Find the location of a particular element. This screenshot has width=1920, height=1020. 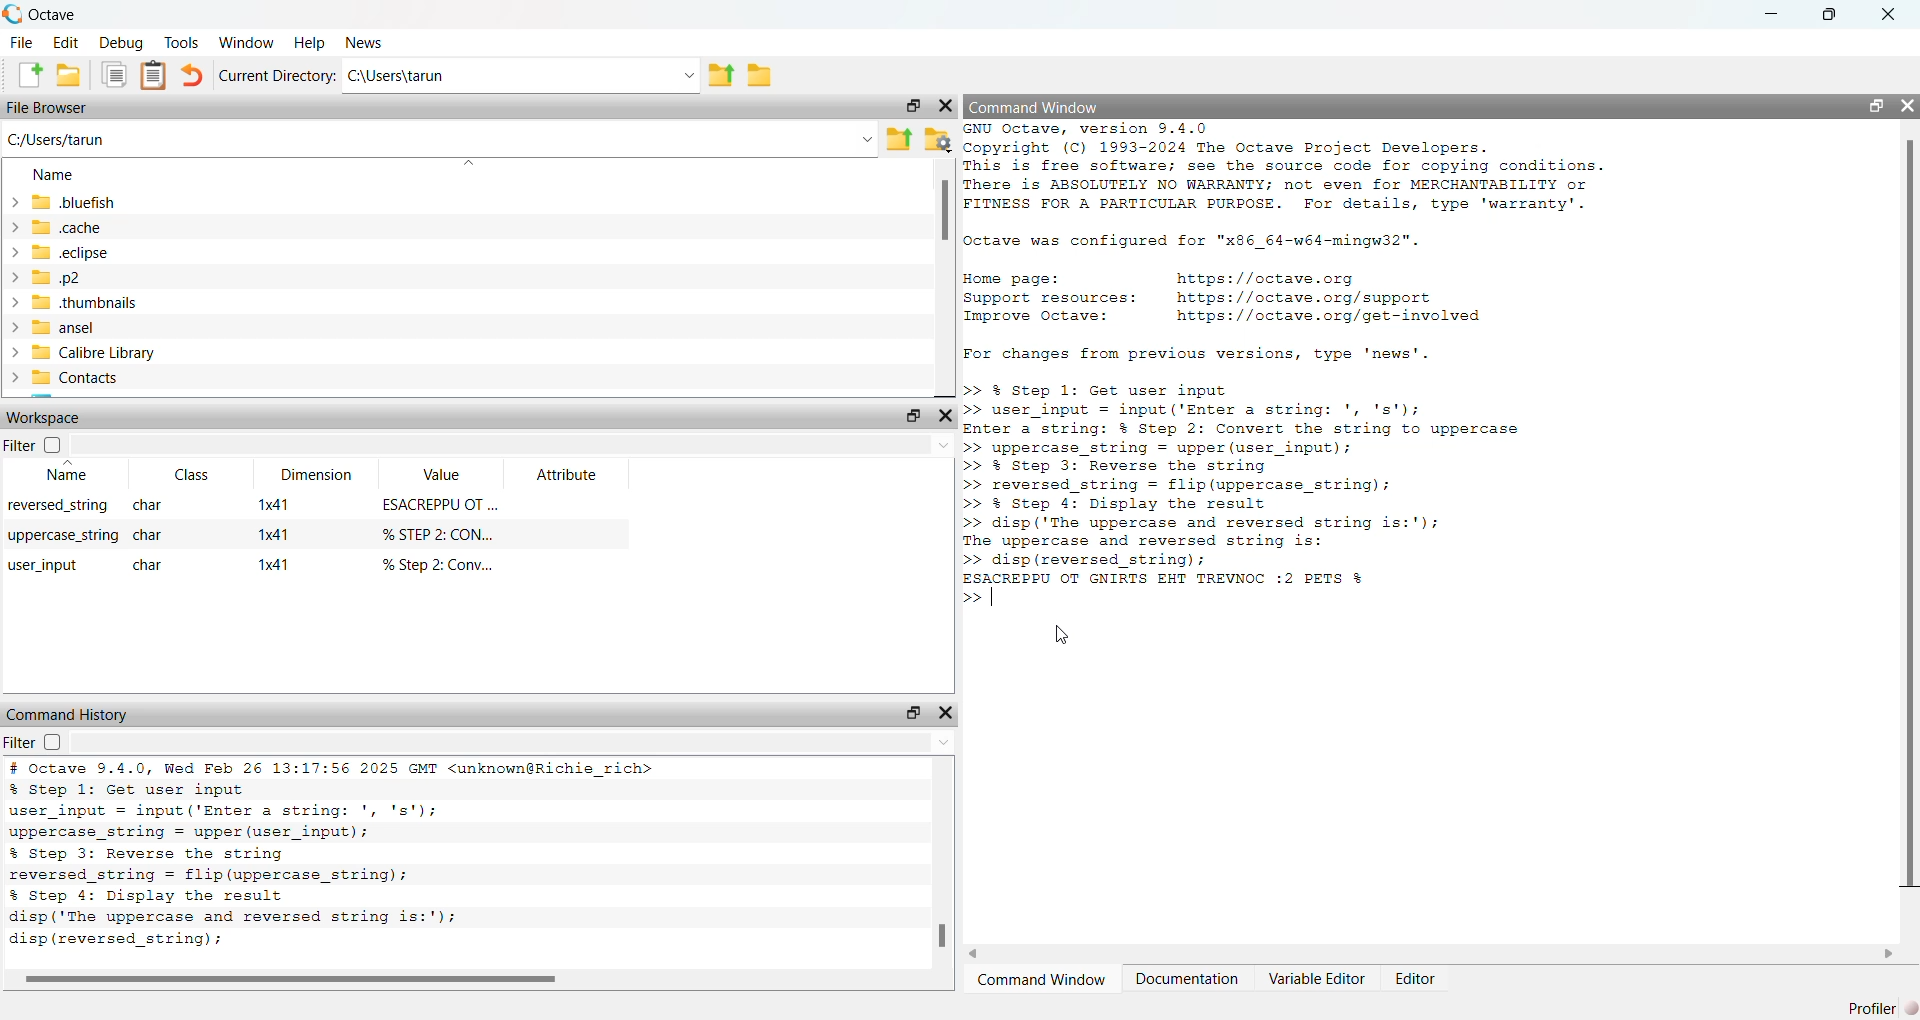

calibre library is located at coordinates (132, 354).